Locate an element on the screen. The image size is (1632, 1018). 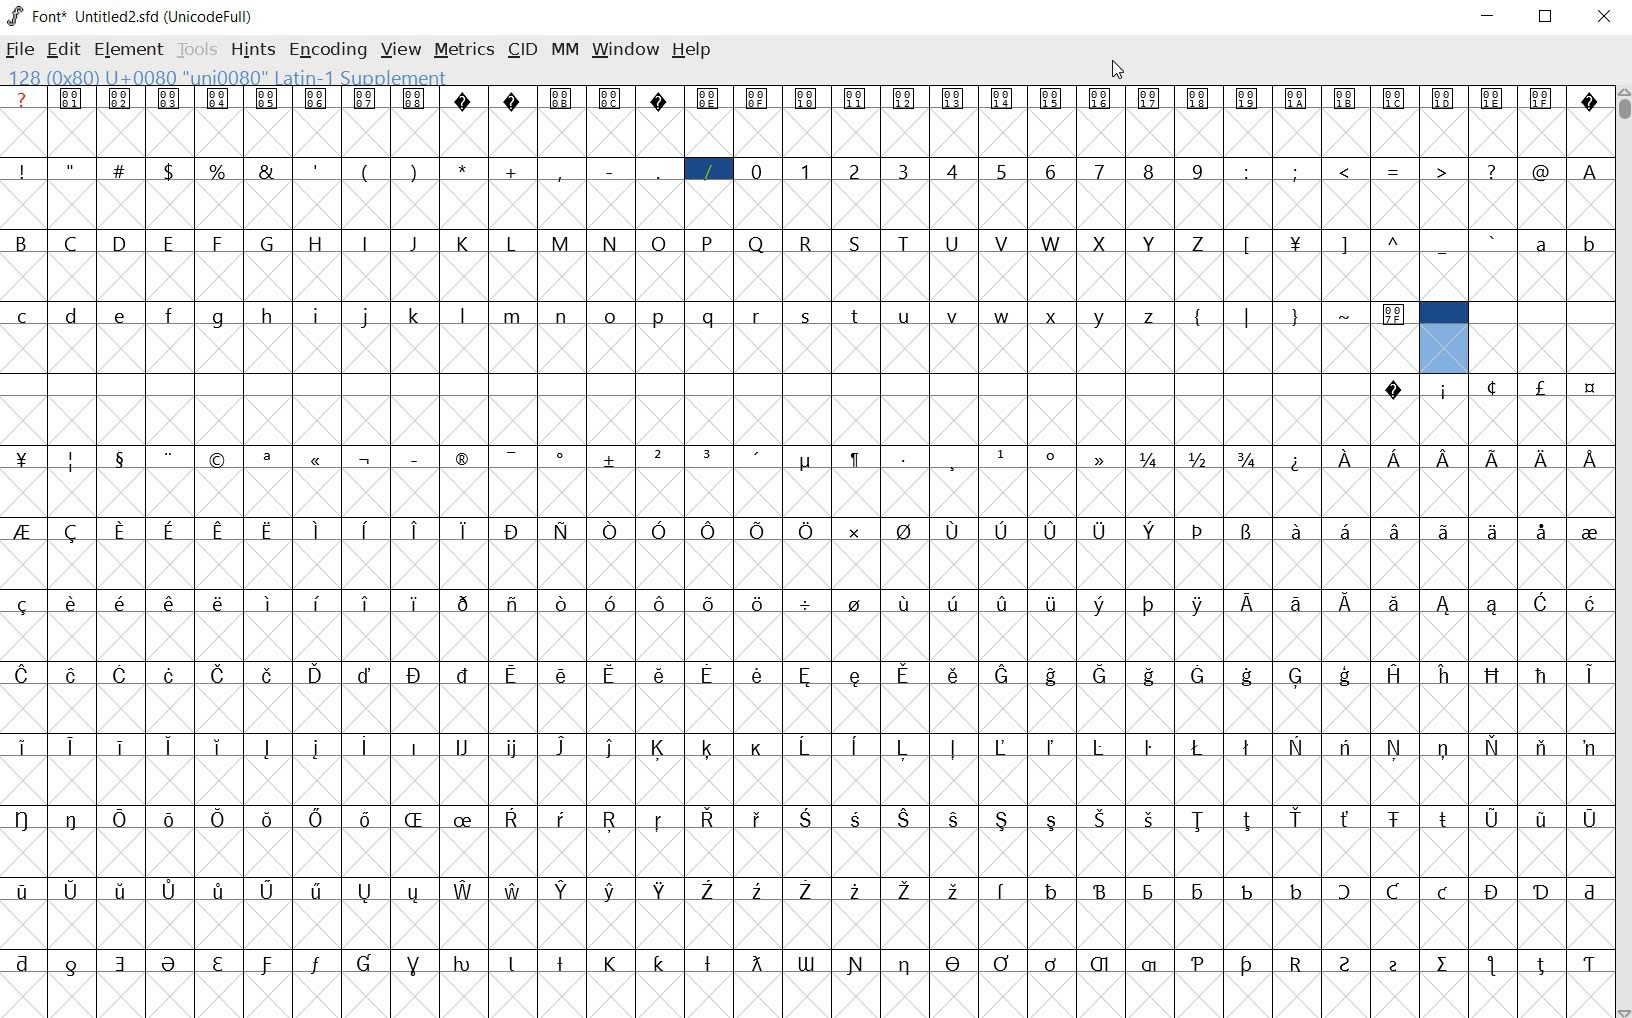
Symbol is located at coordinates (1344, 747).